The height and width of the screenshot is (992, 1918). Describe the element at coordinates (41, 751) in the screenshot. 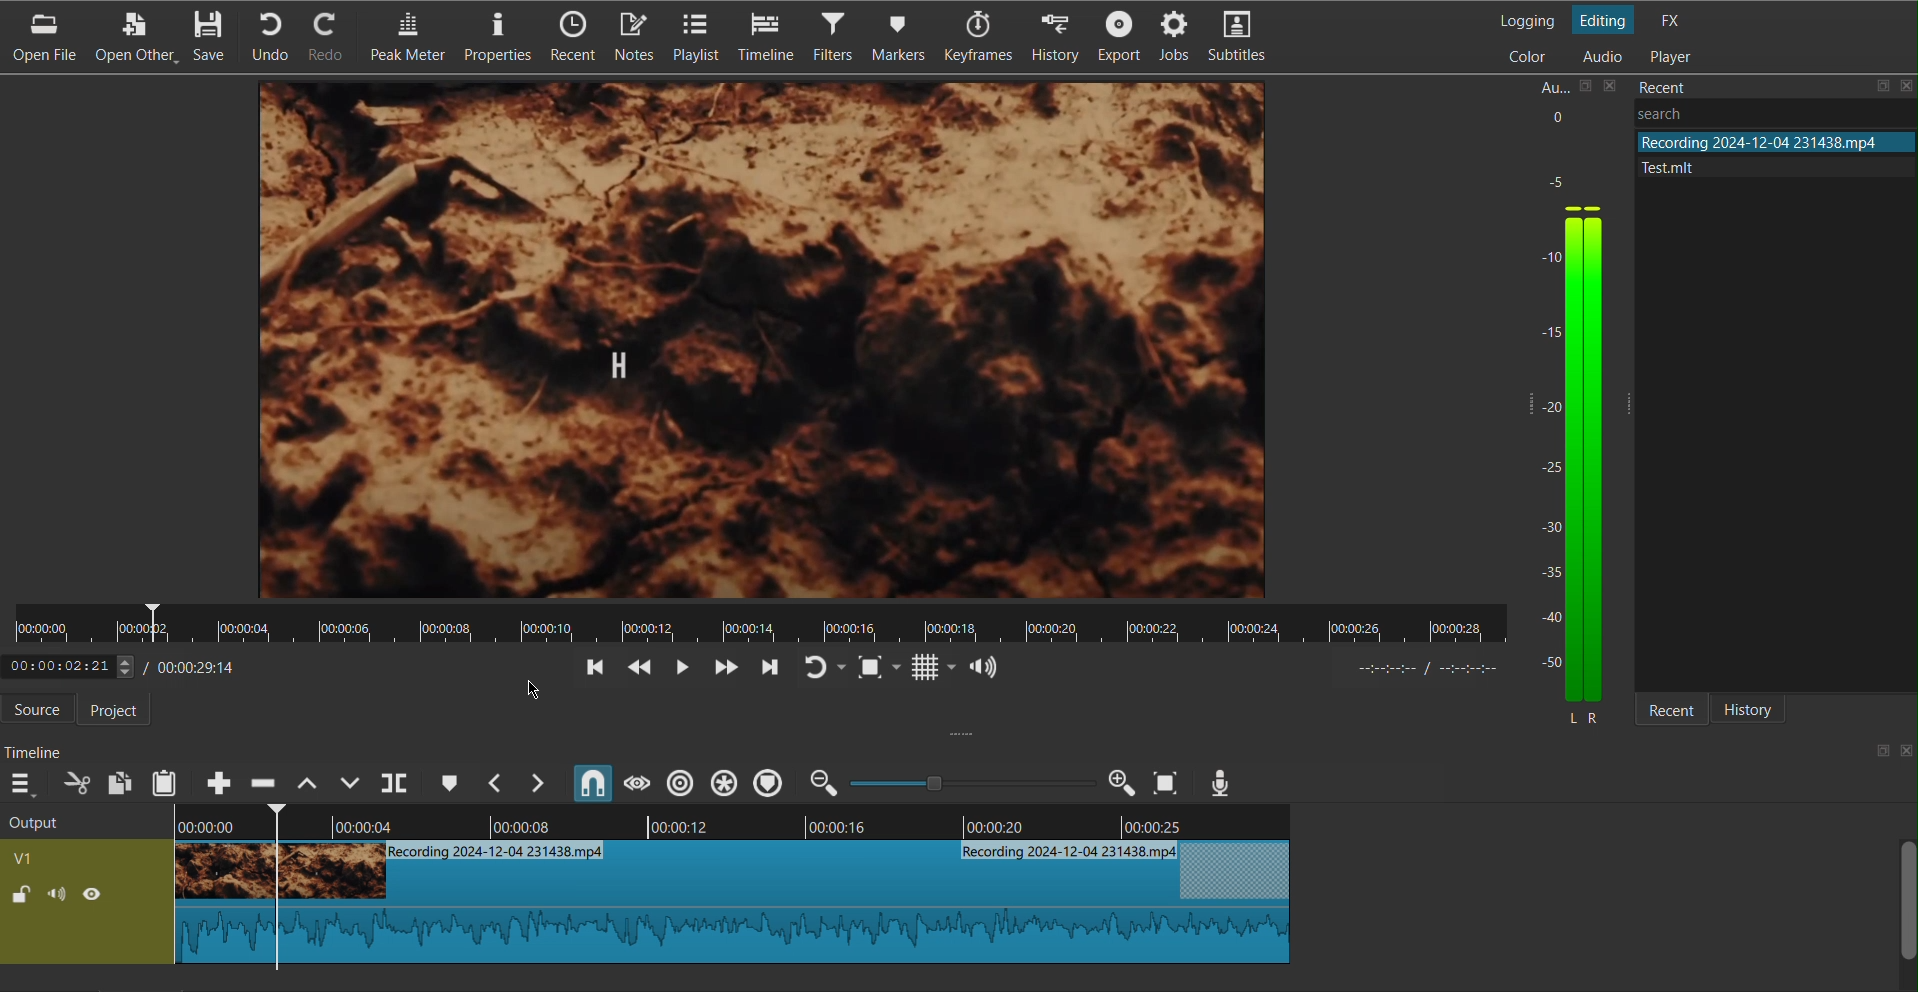

I see `Timeline ` at that location.